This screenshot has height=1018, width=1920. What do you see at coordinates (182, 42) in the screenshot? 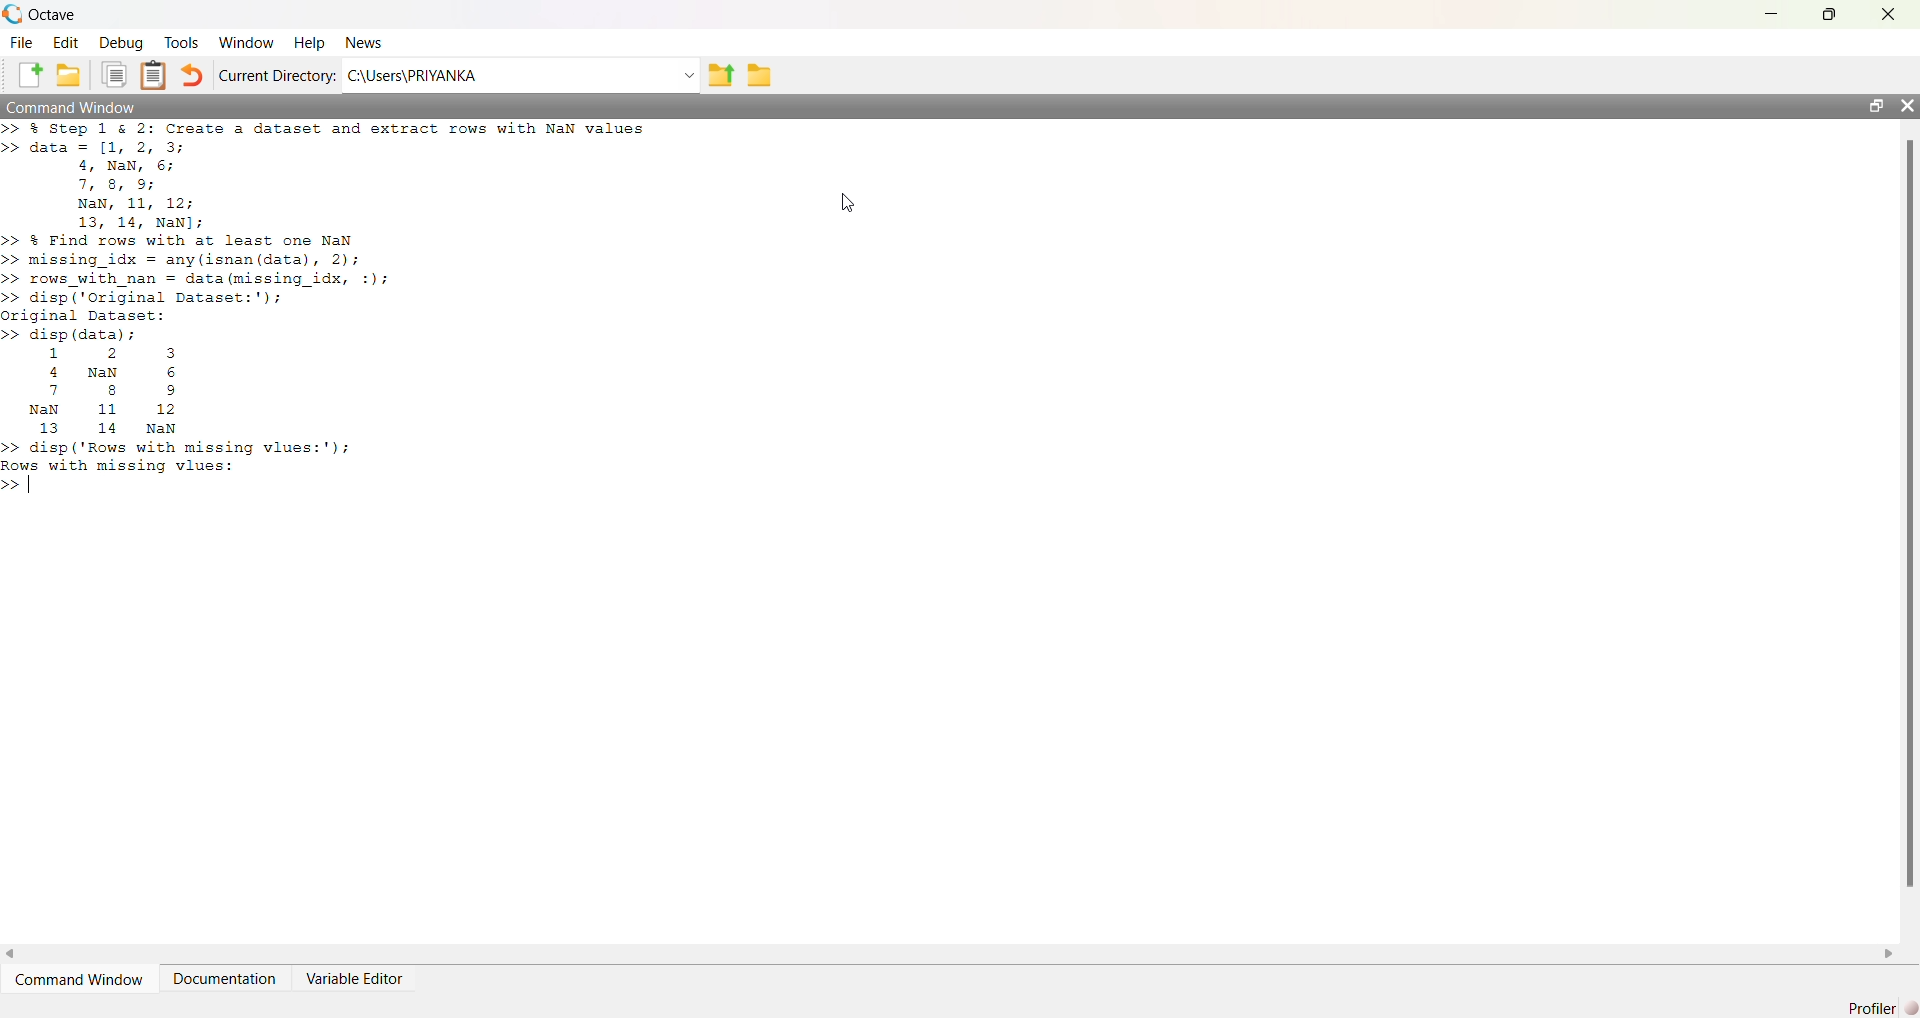
I see `Tools` at bounding box center [182, 42].